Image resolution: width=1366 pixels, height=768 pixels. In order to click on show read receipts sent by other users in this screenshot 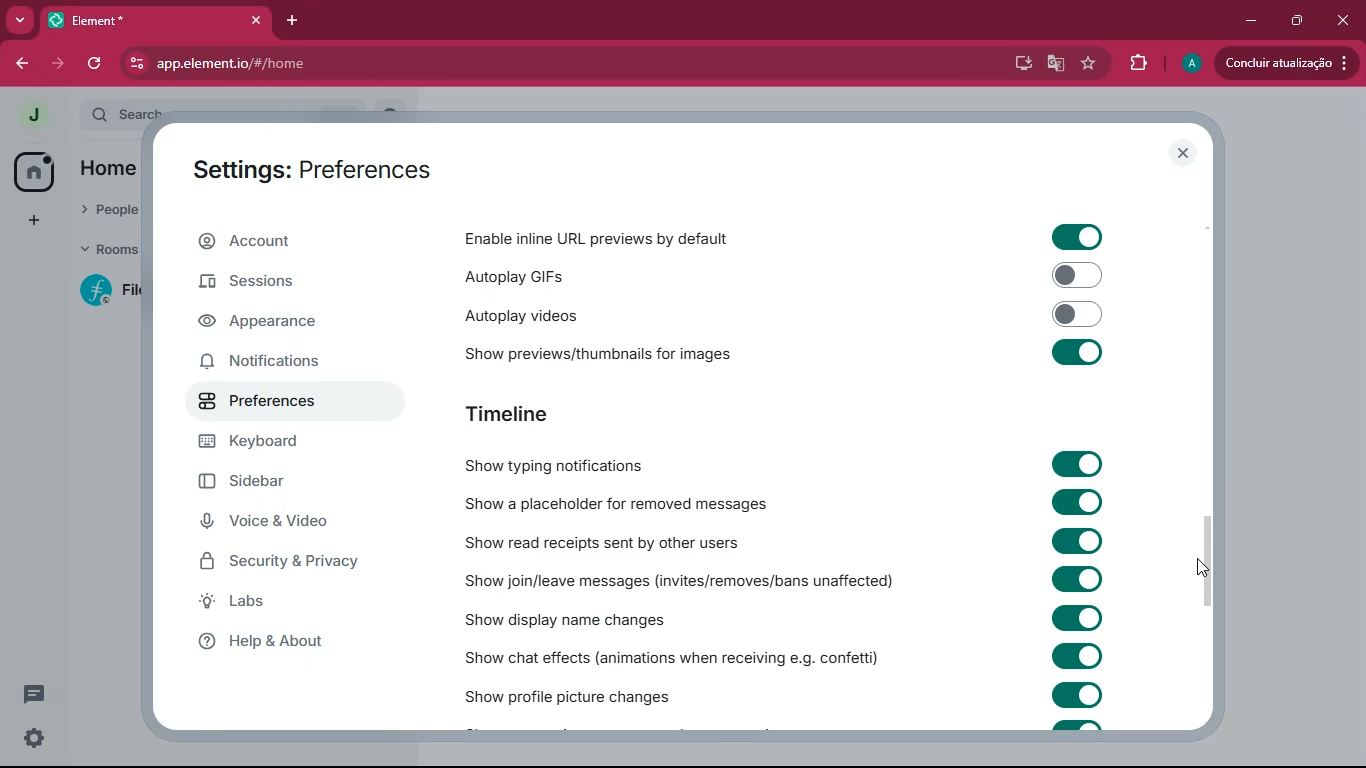, I will do `click(616, 542)`.